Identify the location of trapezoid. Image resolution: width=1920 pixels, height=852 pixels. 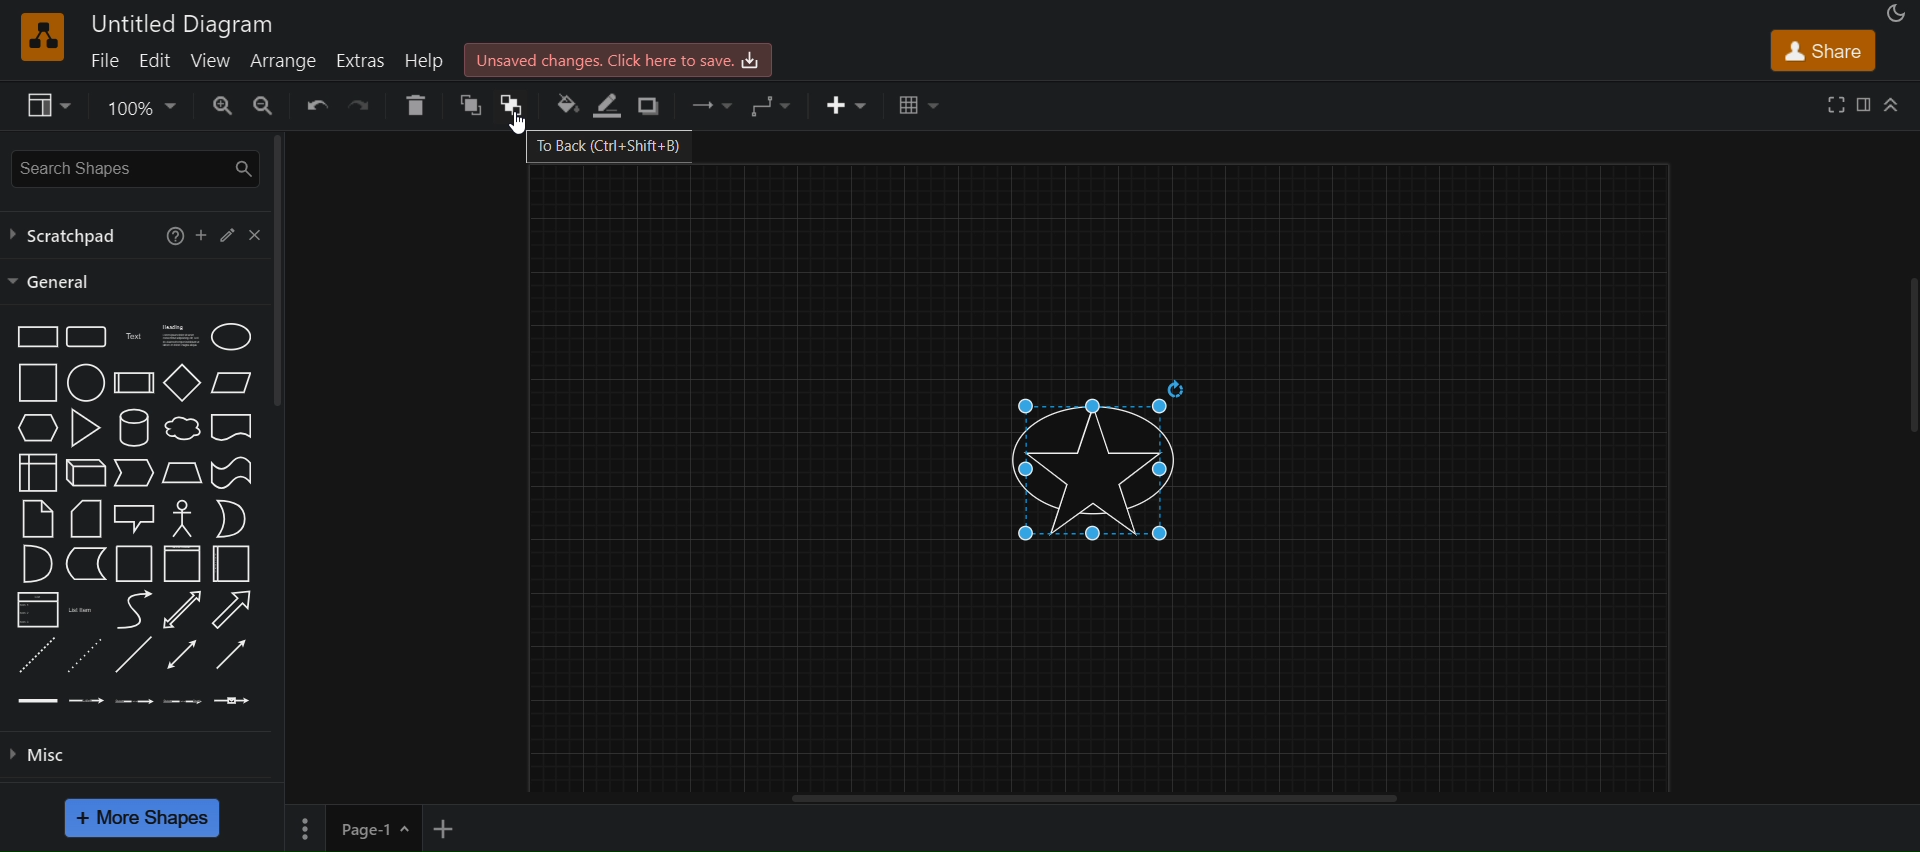
(181, 472).